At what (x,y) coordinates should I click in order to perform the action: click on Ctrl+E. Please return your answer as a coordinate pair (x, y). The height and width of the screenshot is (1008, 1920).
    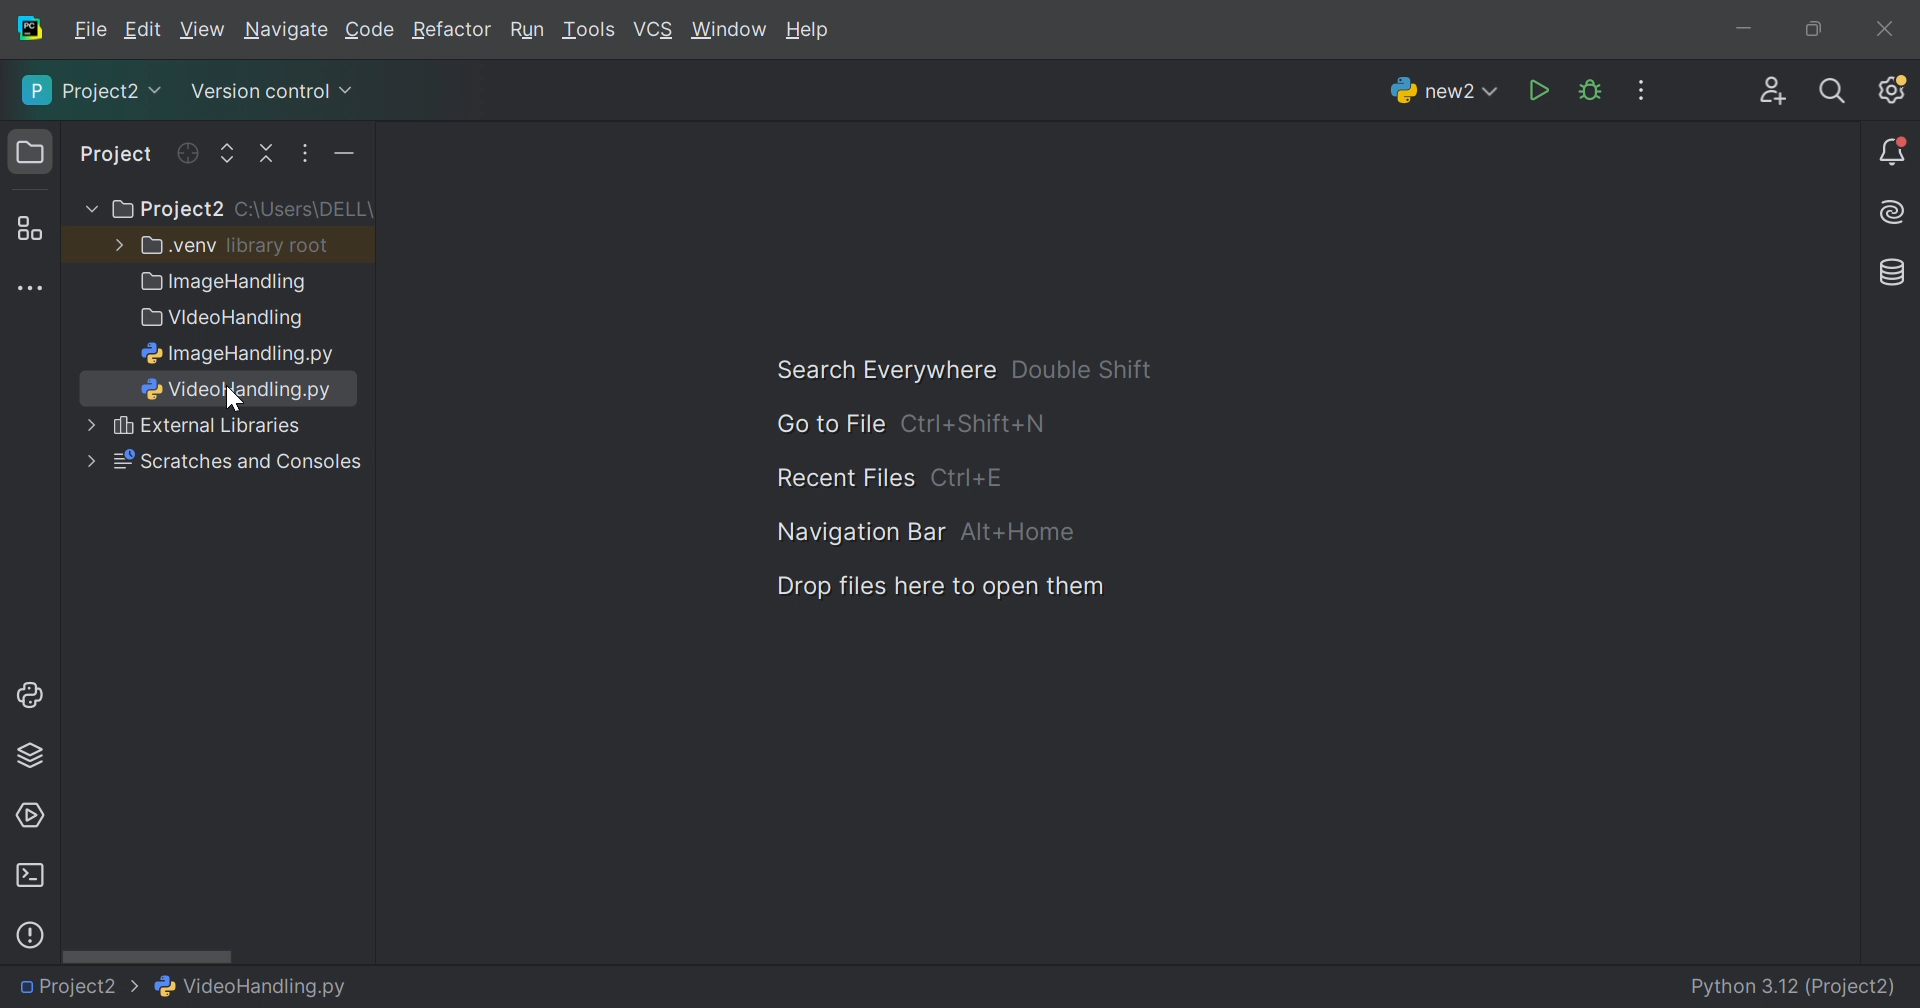
    Looking at the image, I should click on (967, 477).